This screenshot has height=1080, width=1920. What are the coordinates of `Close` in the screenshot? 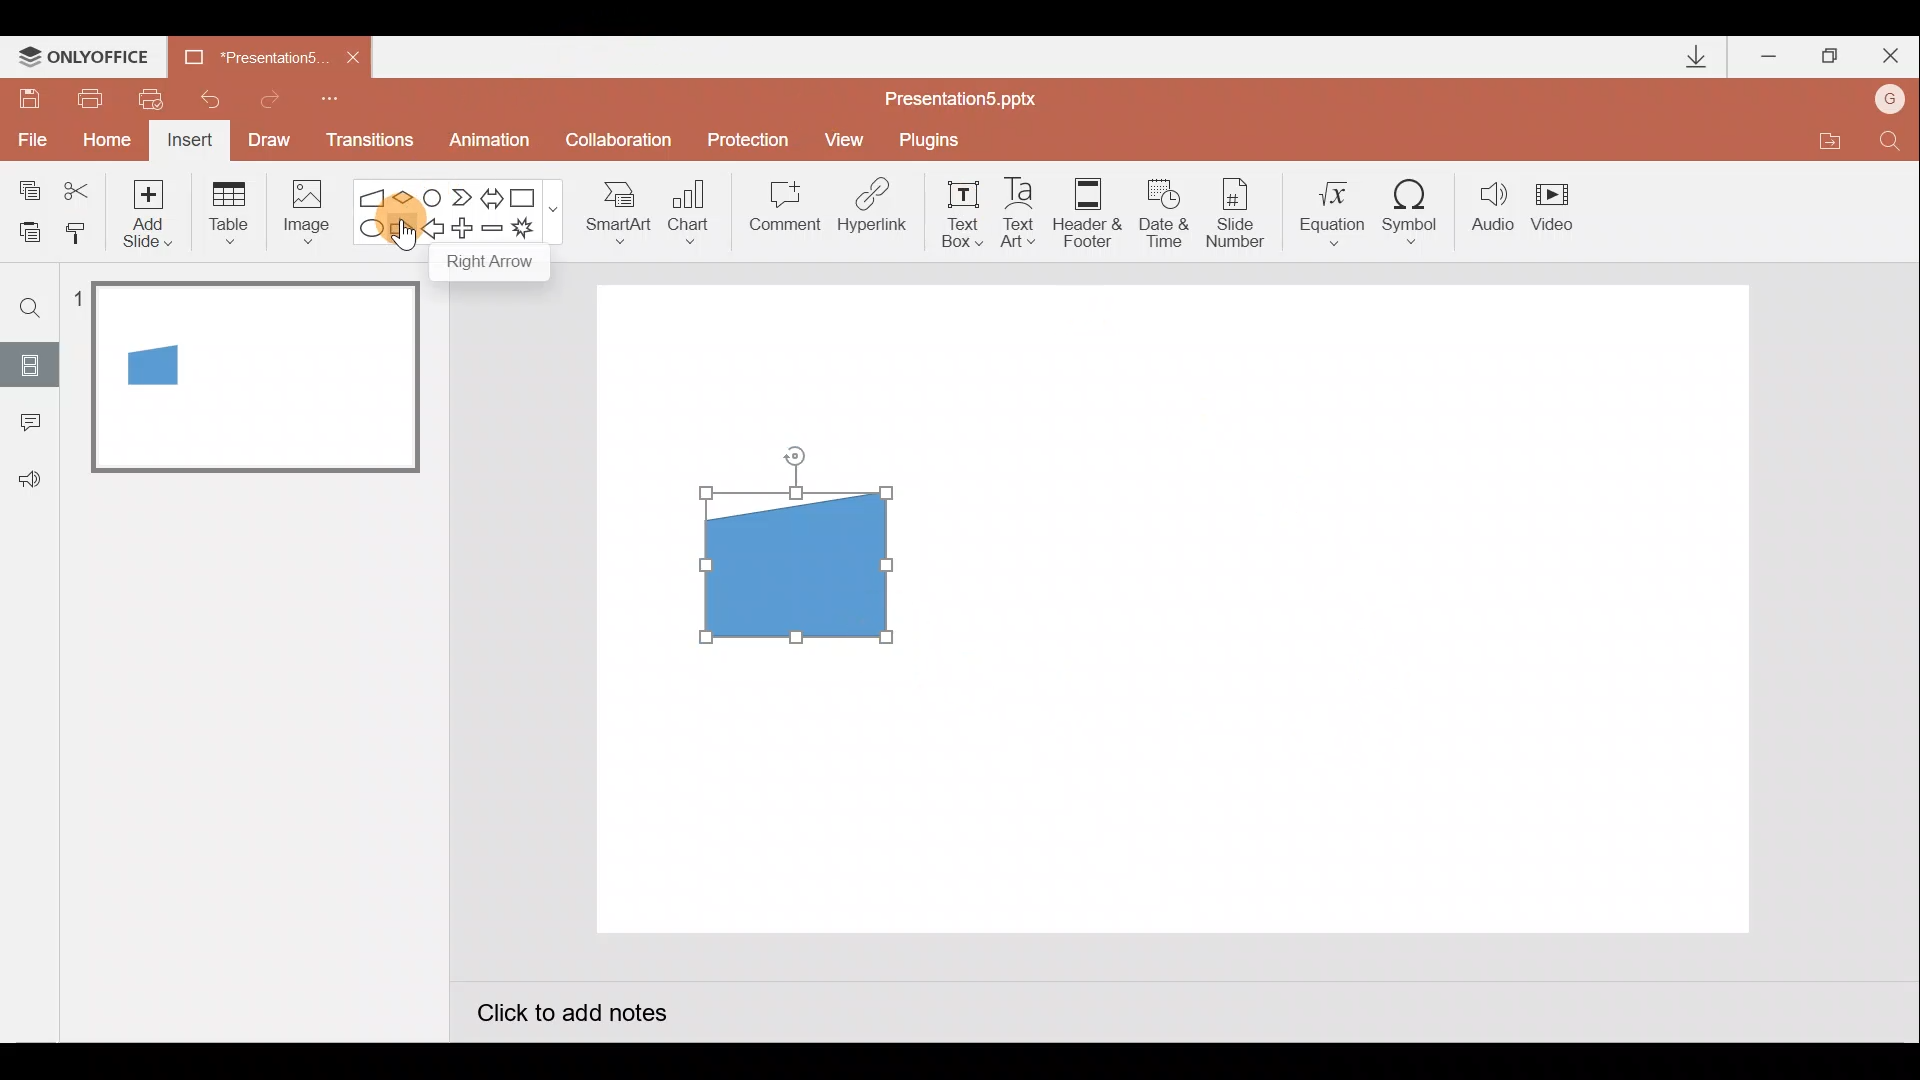 It's located at (1891, 60).